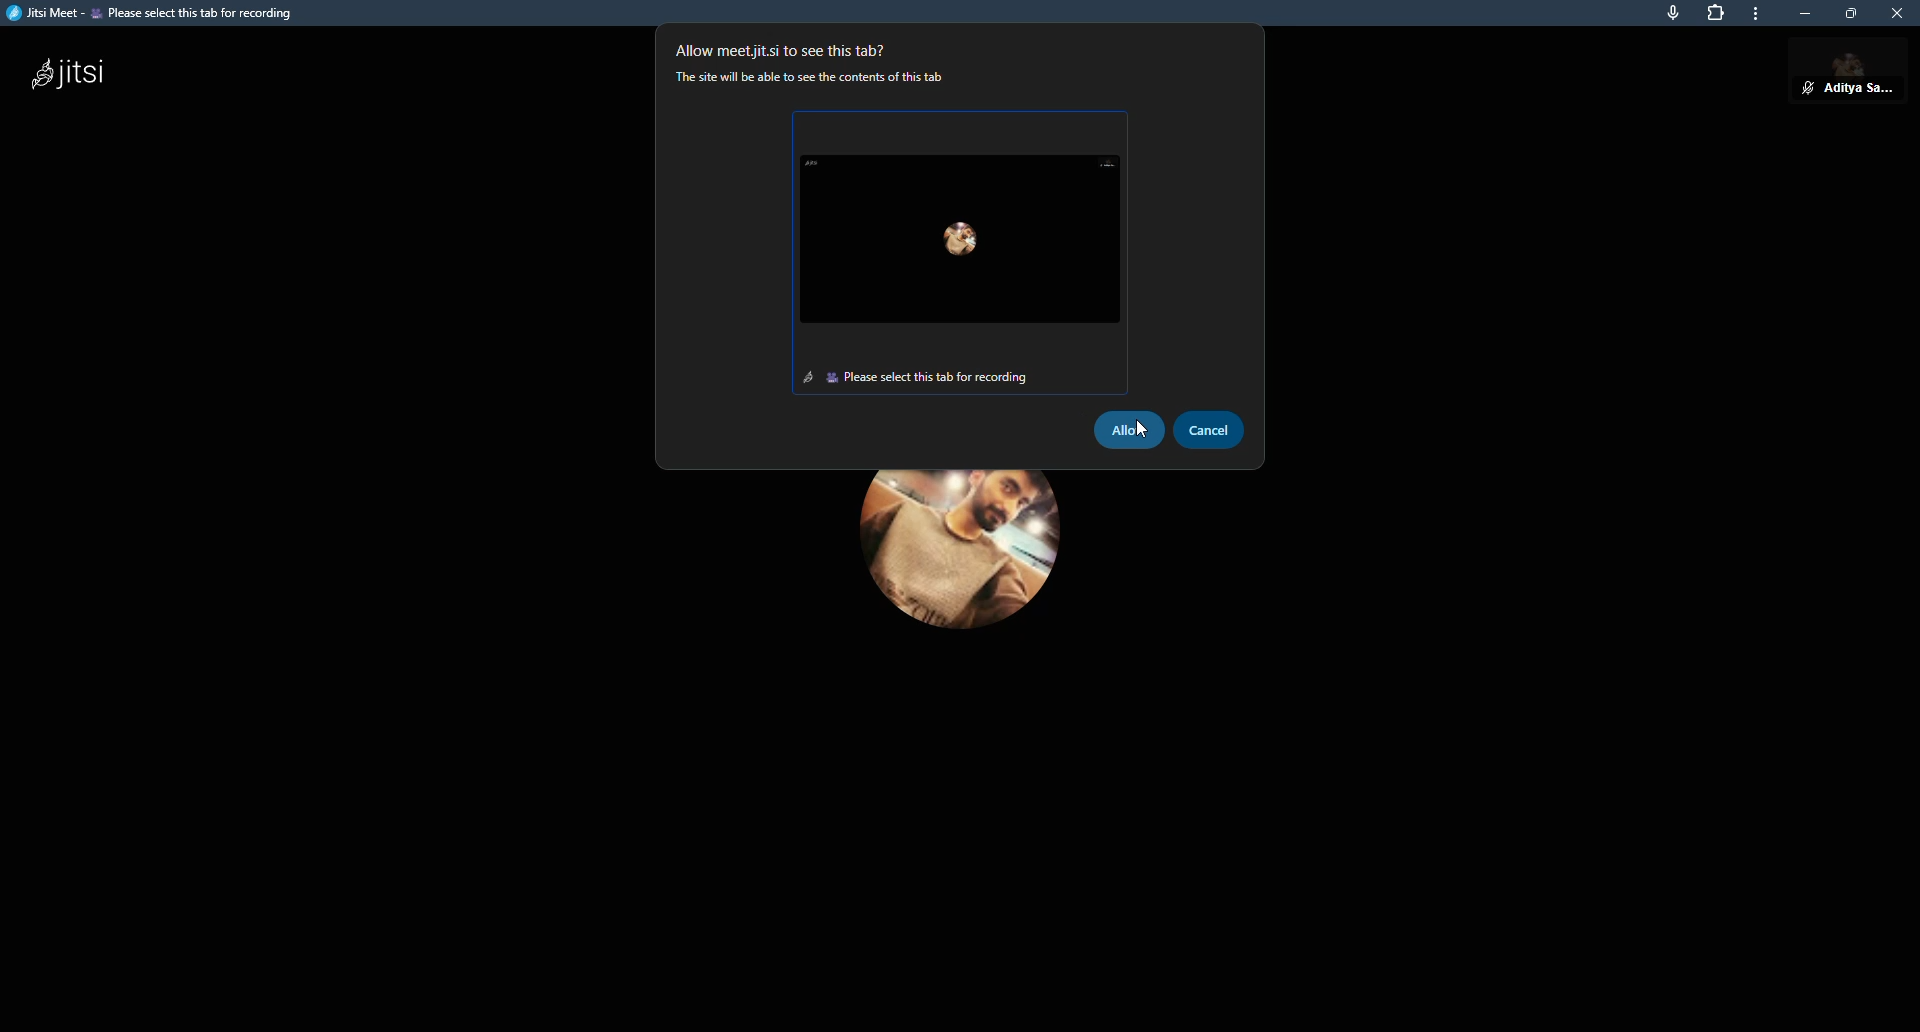 This screenshot has height=1032, width=1920. What do you see at coordinates (810, 46) in the screenshot?
I see `Allow meetiit.si to see this tab?` at bounding box center [810, 46].